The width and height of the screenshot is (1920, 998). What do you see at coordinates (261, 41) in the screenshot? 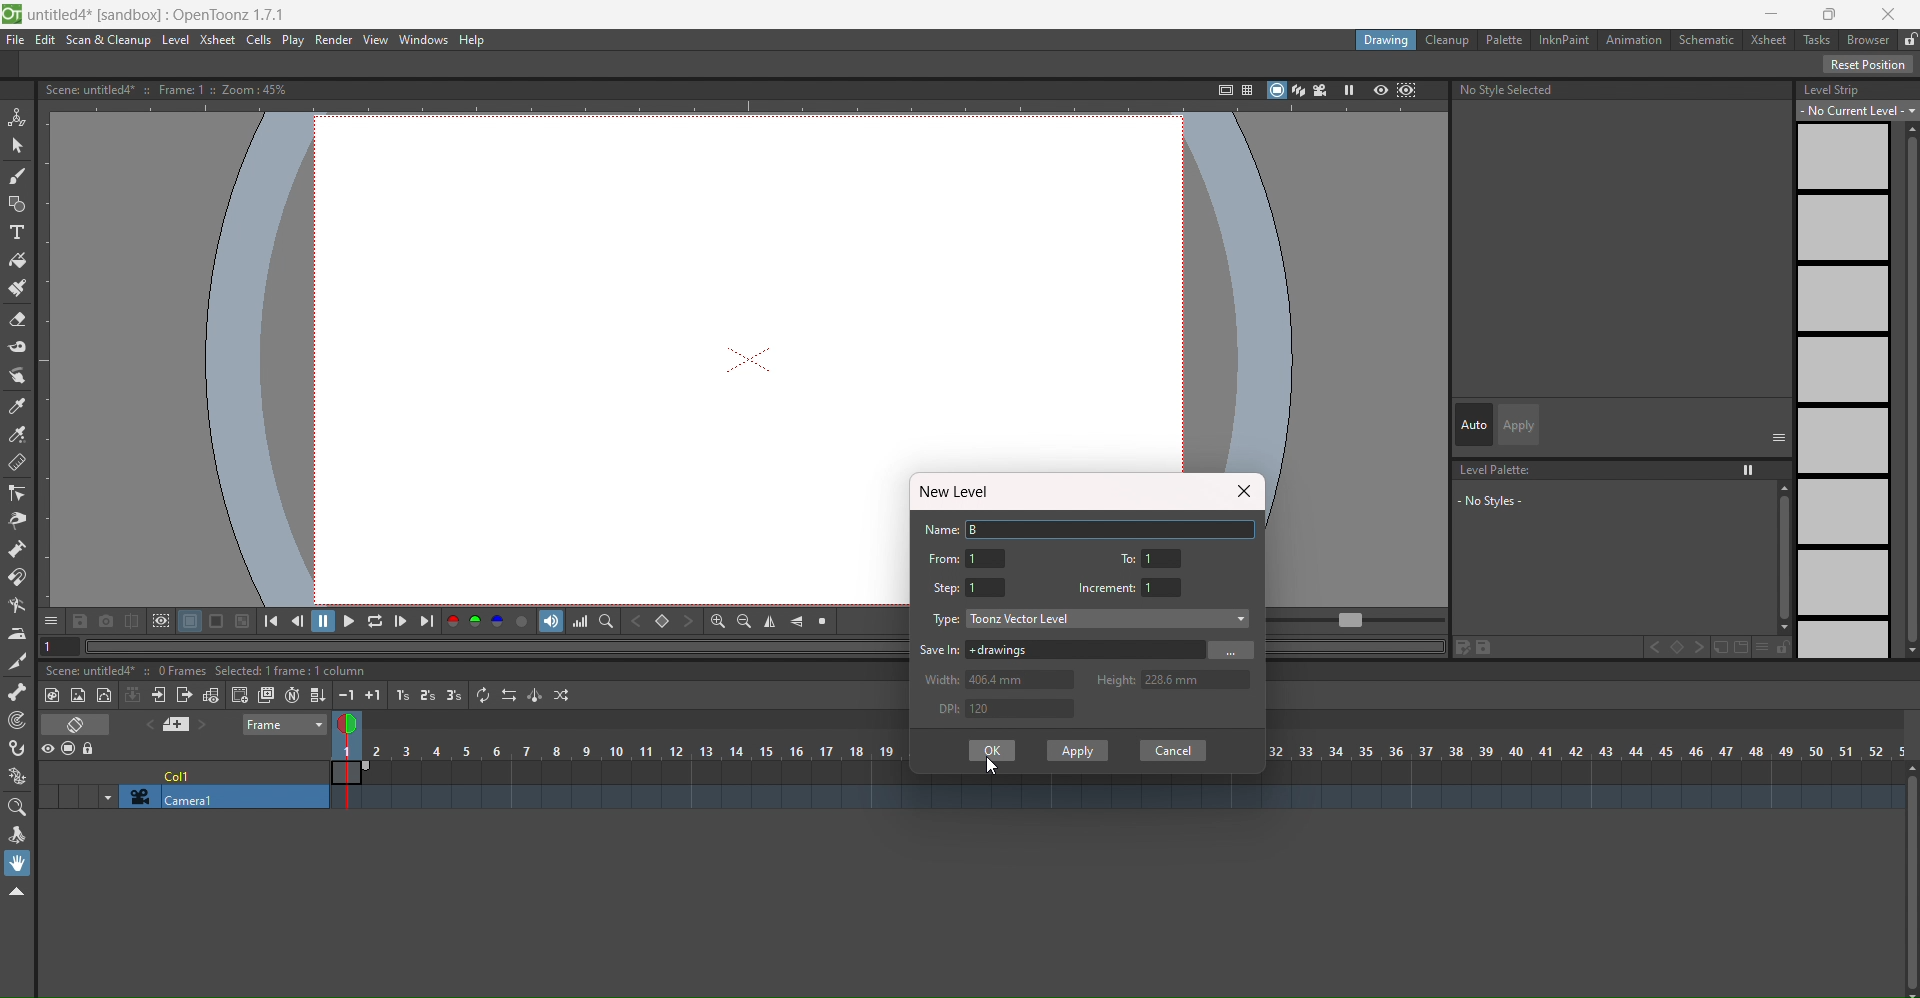
I see `cells` at bounding box center [261, 41].